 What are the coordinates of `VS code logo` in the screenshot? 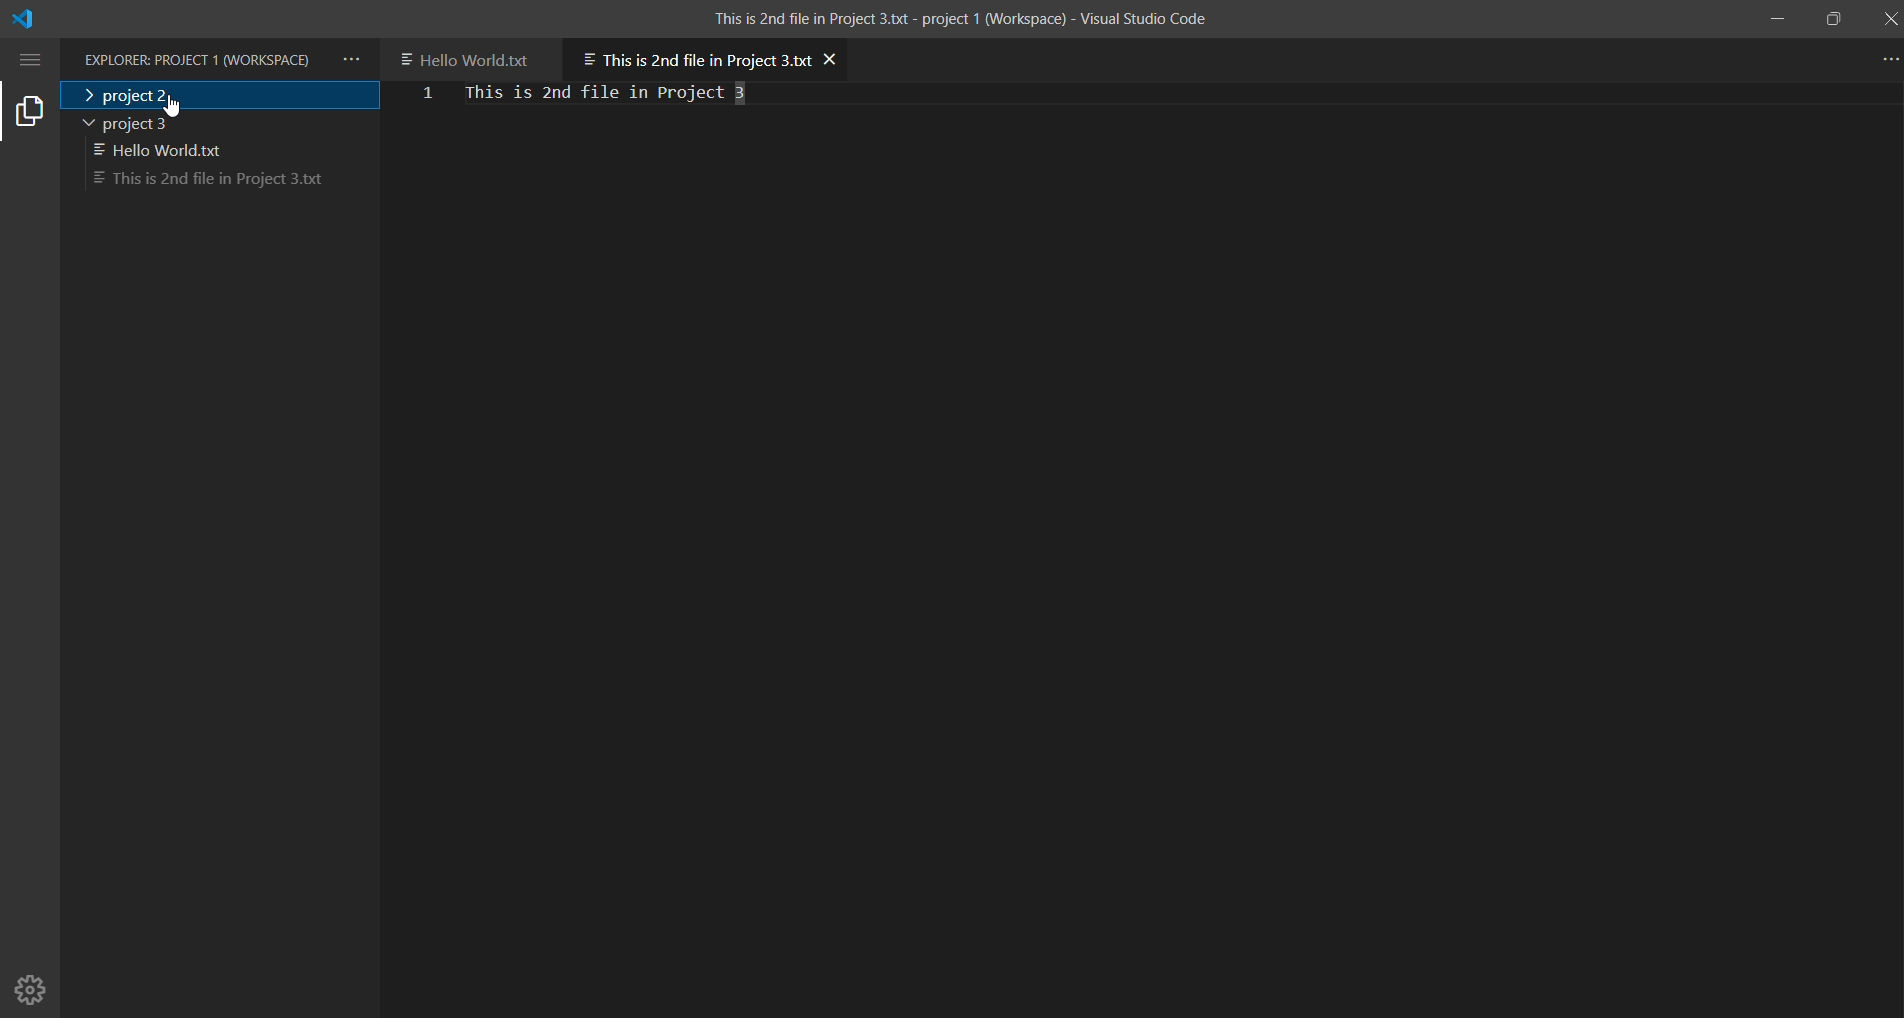 It's located at (28, 21).